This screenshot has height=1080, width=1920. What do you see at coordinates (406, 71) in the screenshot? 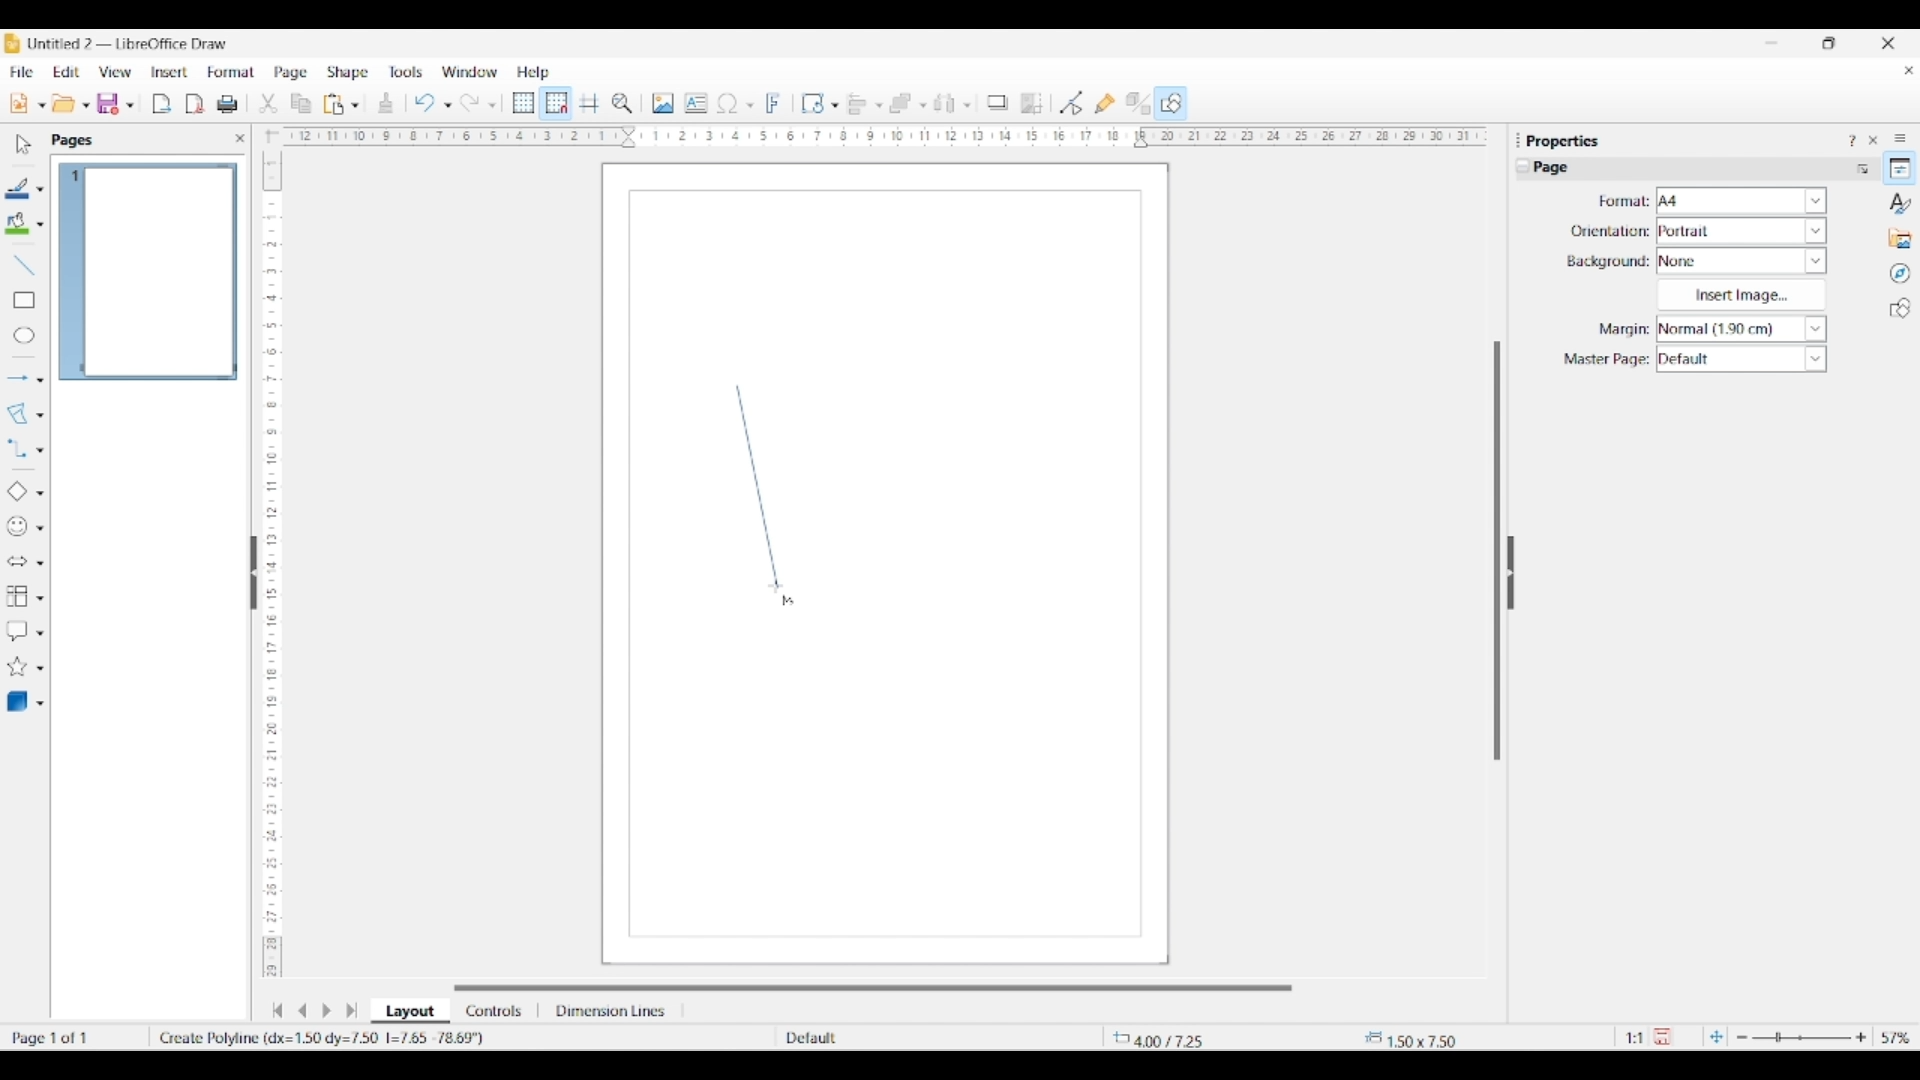
I see `Tools` at bounding box center [406, 71].